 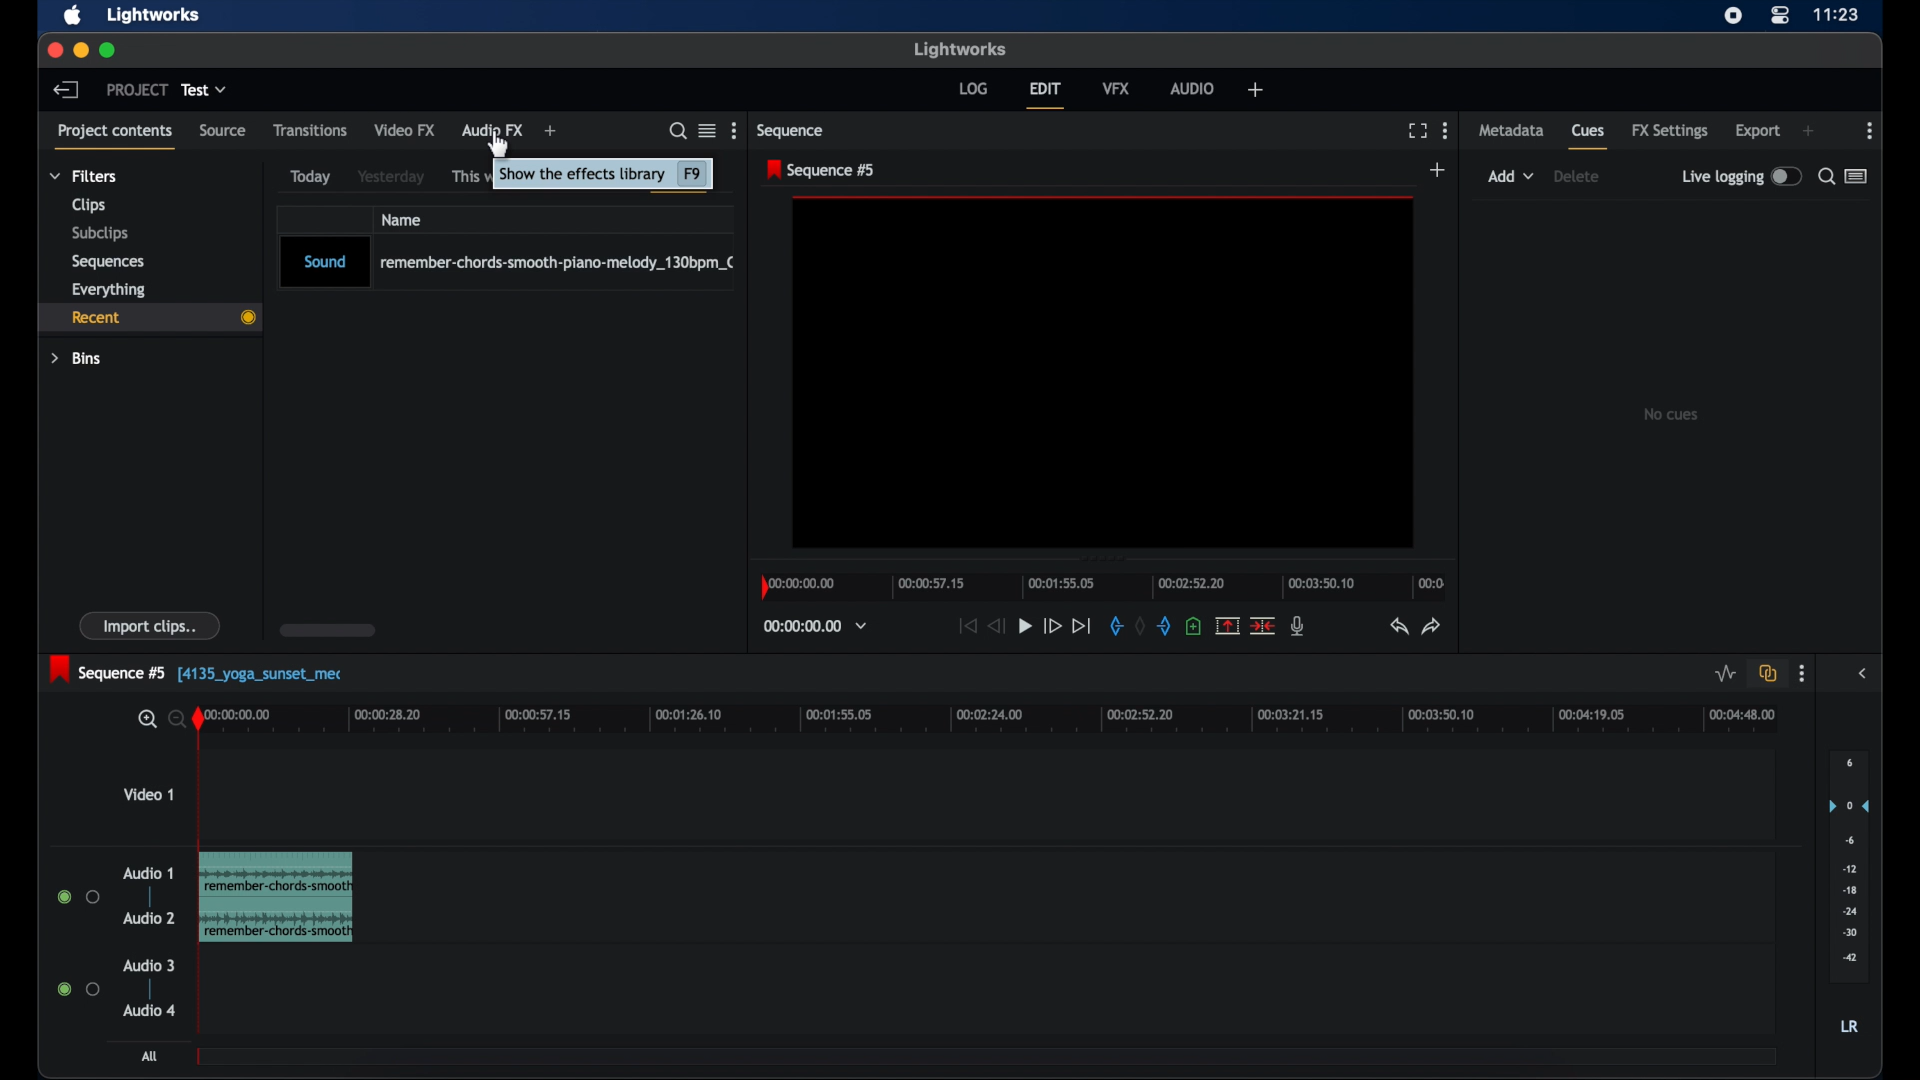 I want to click on project contents, so click(x=115, y=135).